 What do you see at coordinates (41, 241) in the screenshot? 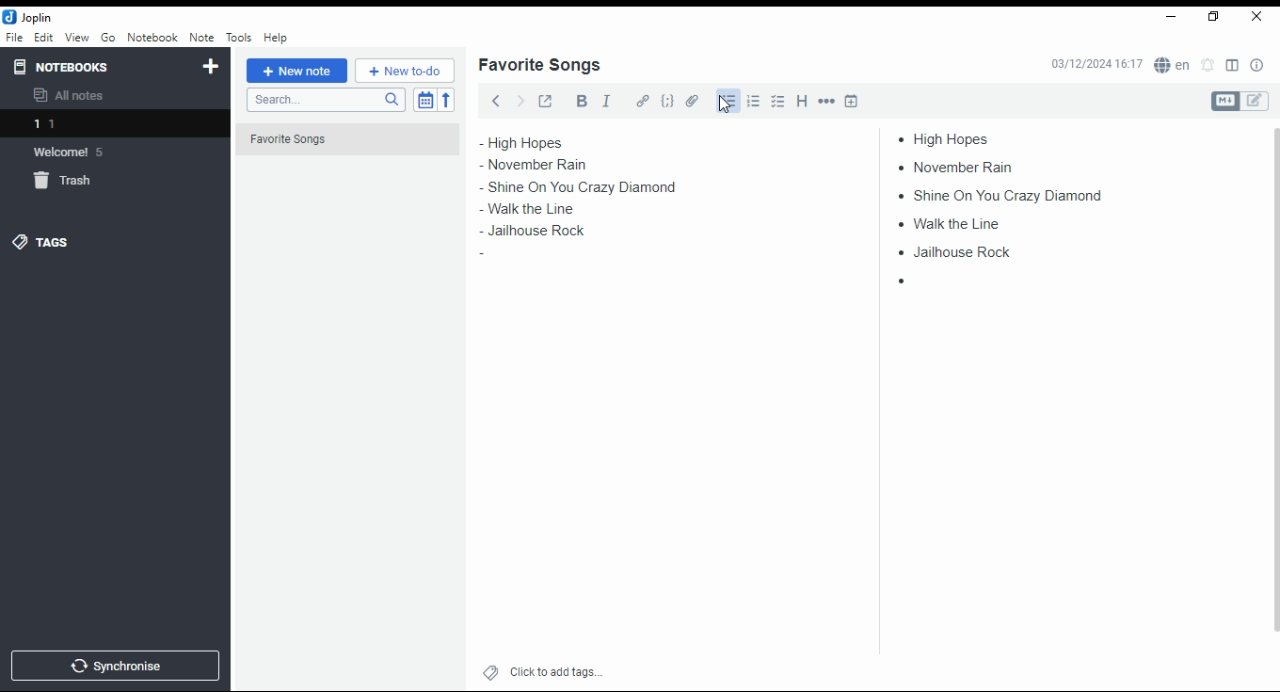
I see `tags` at bounding box center [41, 241].